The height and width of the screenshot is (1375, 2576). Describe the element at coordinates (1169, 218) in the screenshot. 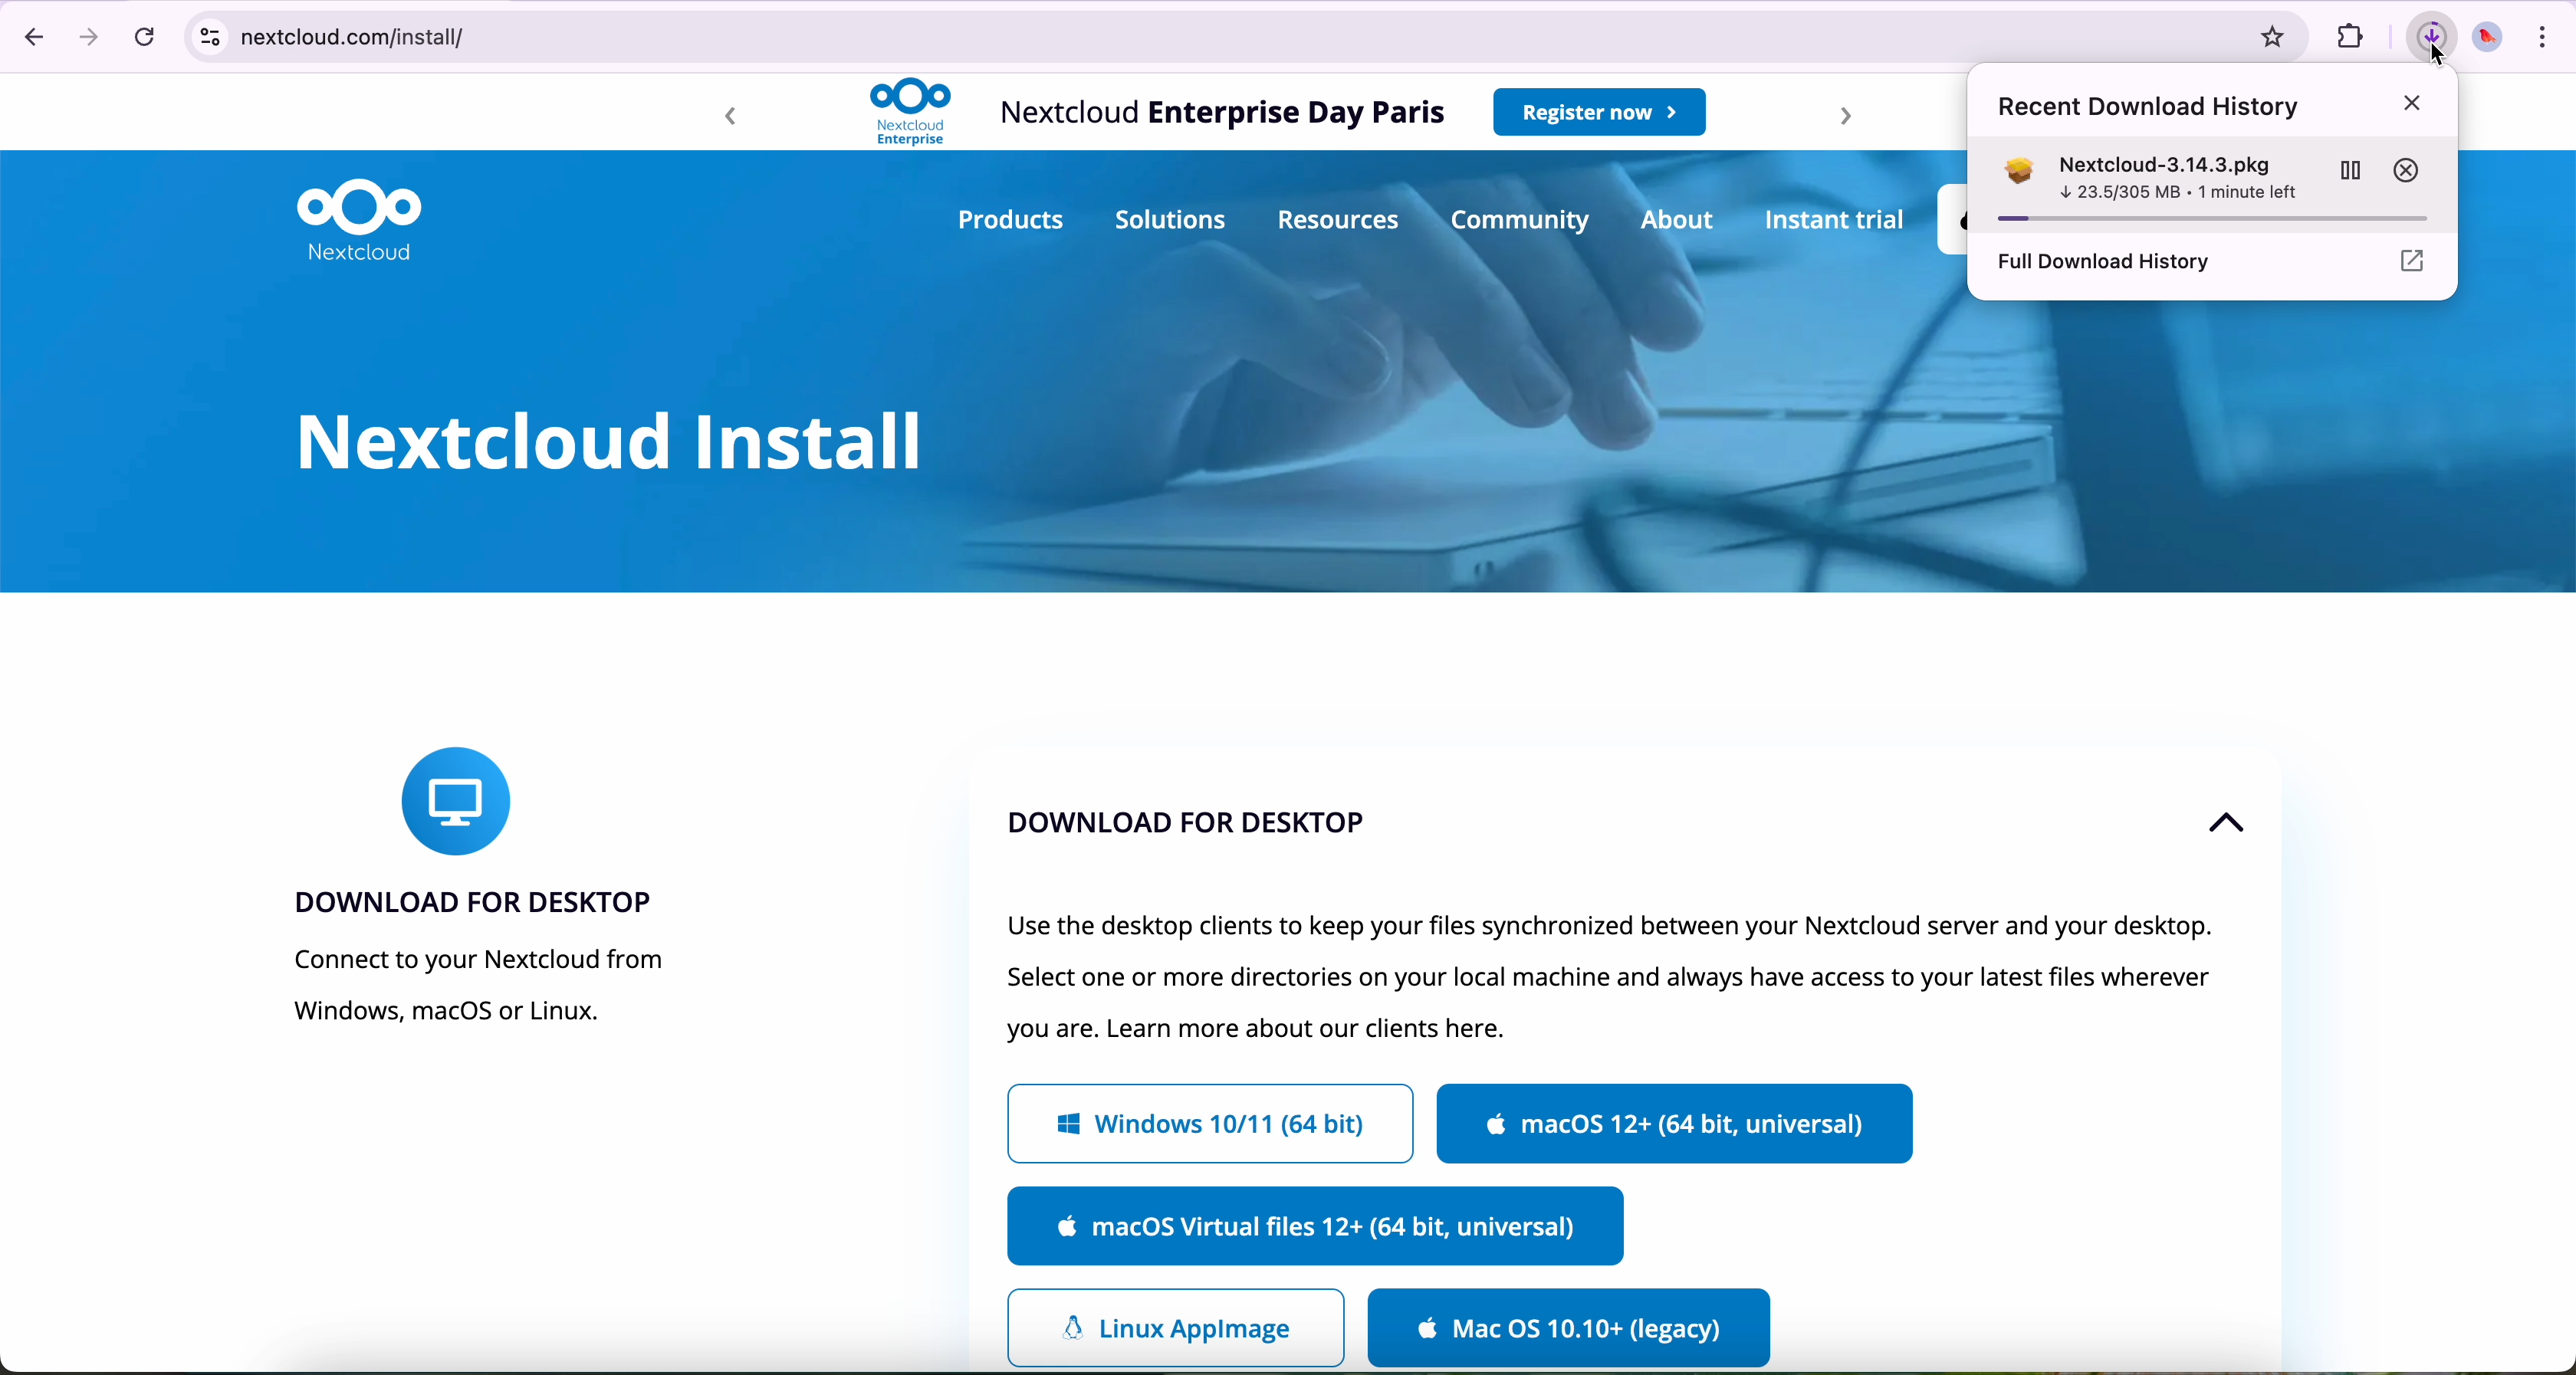

I see `solutions` at that location.